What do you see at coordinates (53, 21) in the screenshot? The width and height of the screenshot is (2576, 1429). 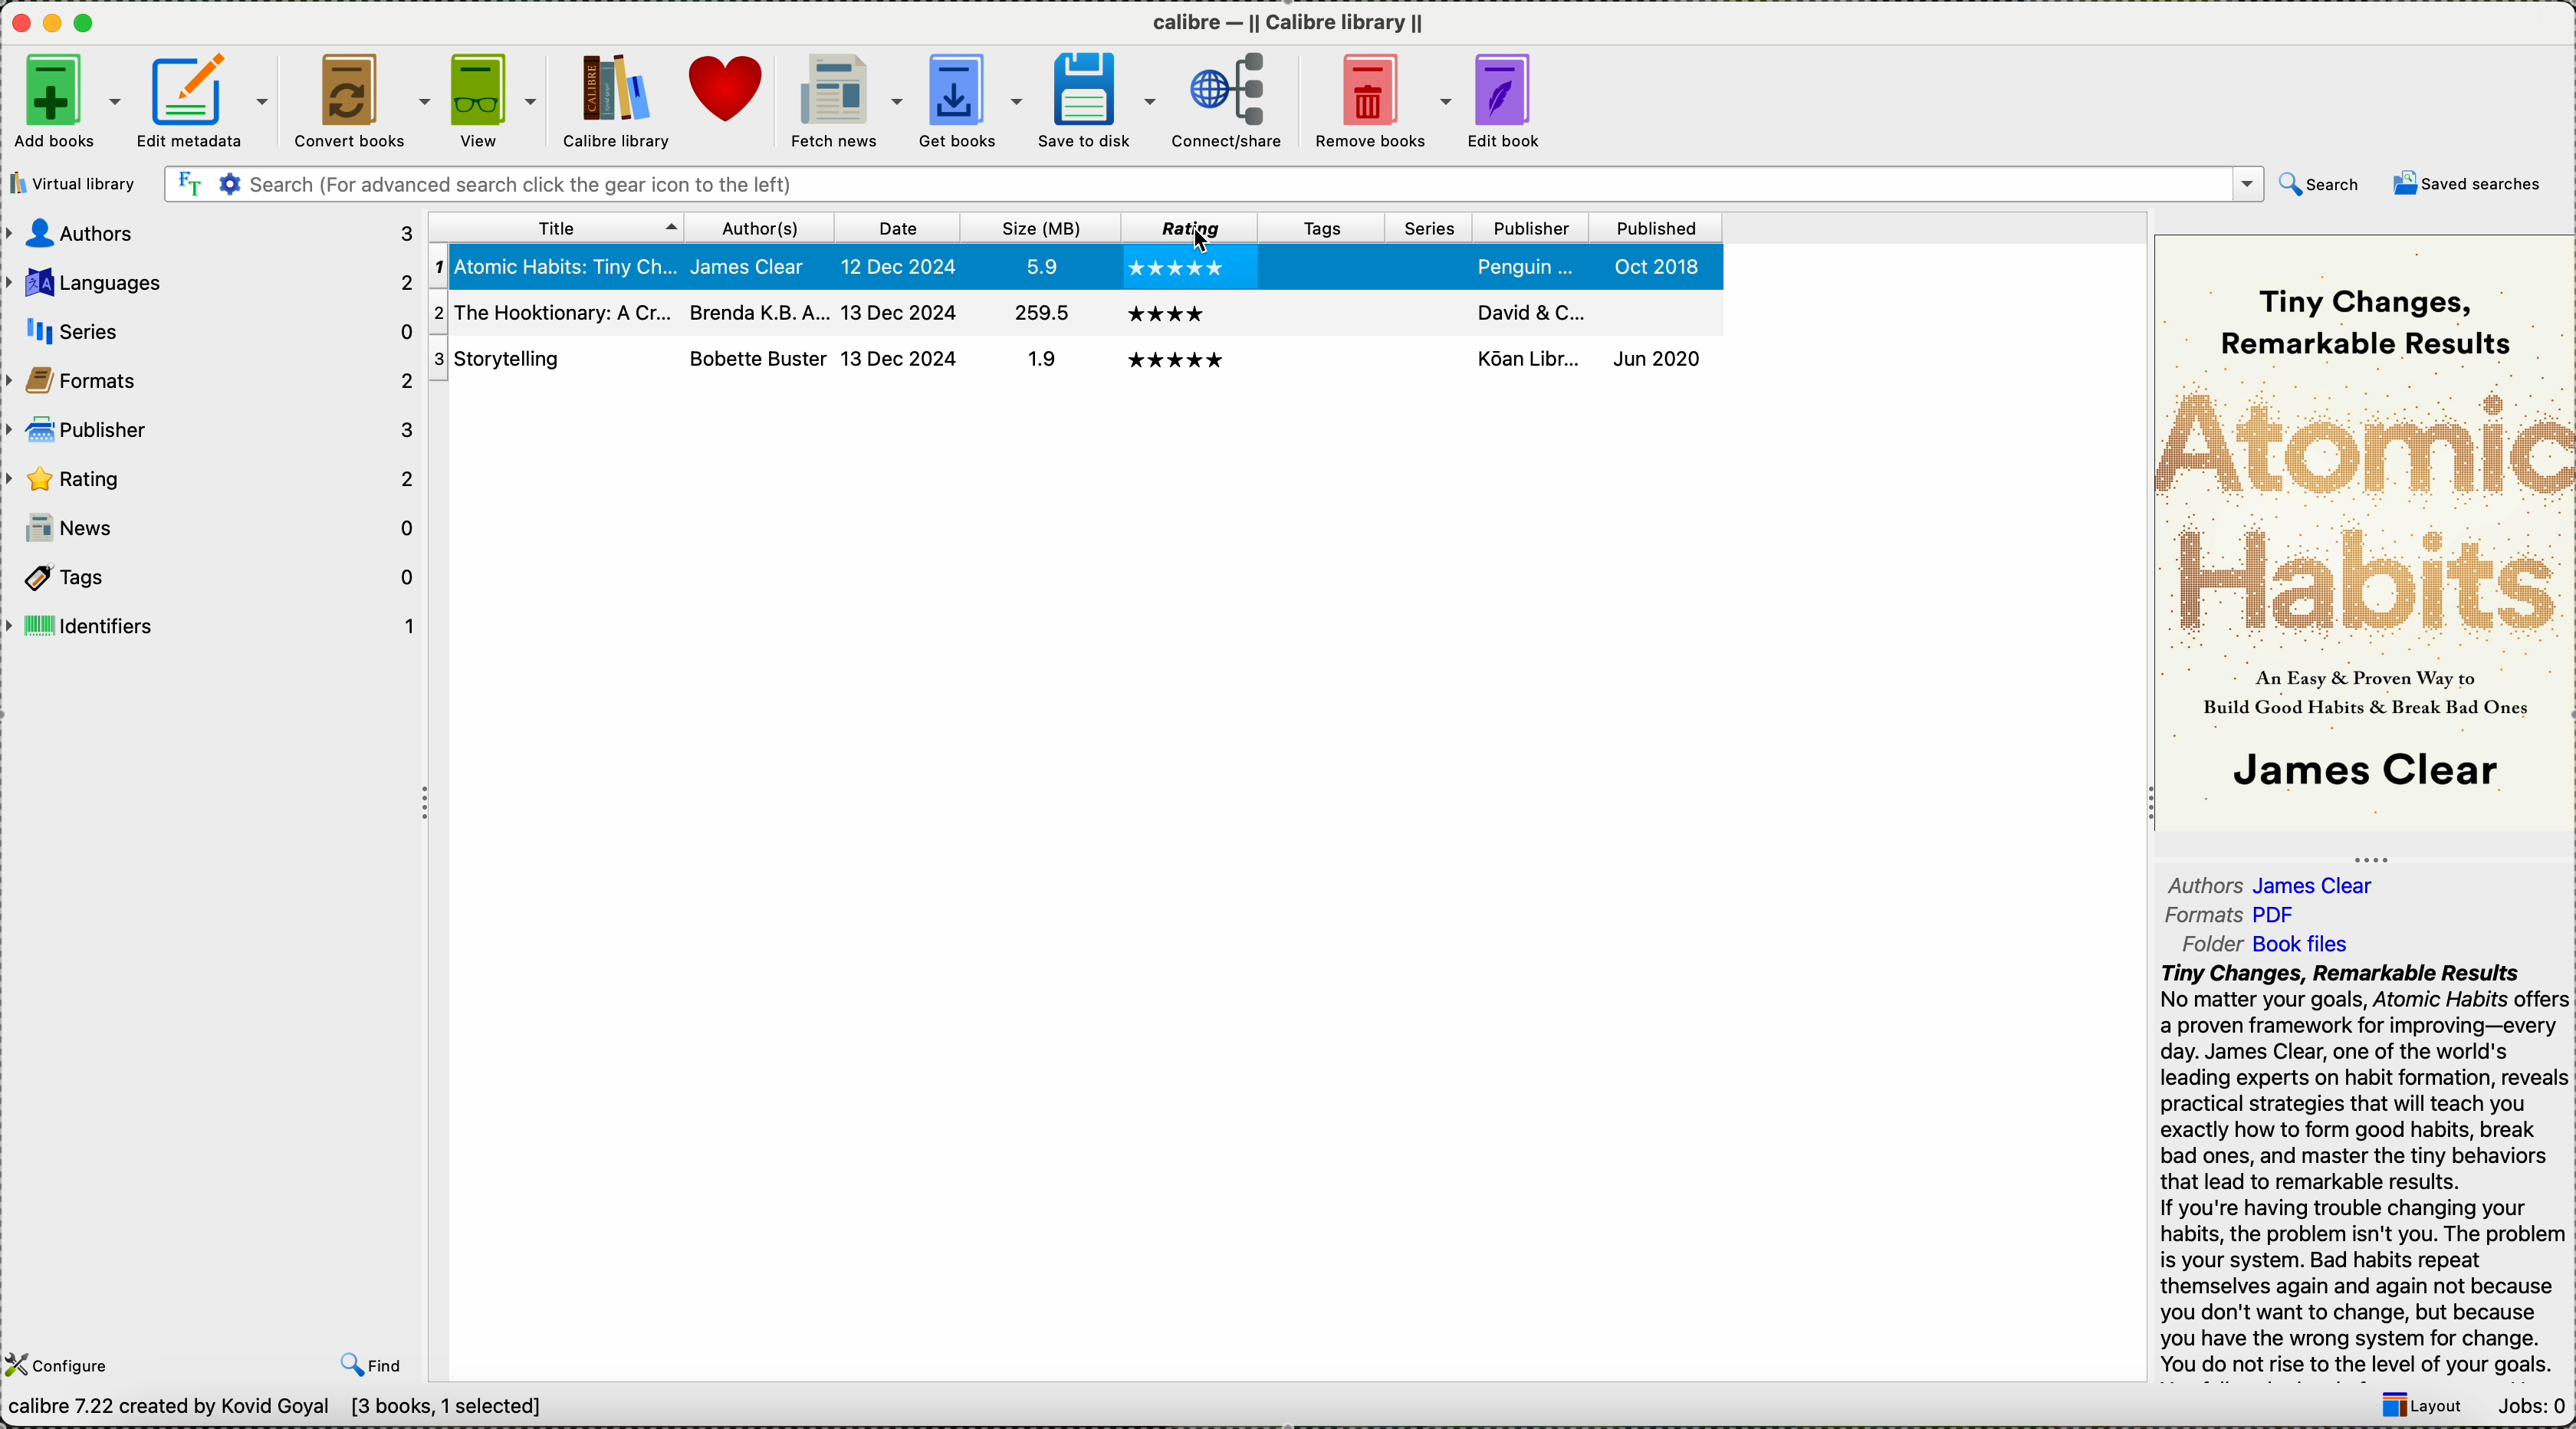 I see `minimize` at bounding box center [53, 21].